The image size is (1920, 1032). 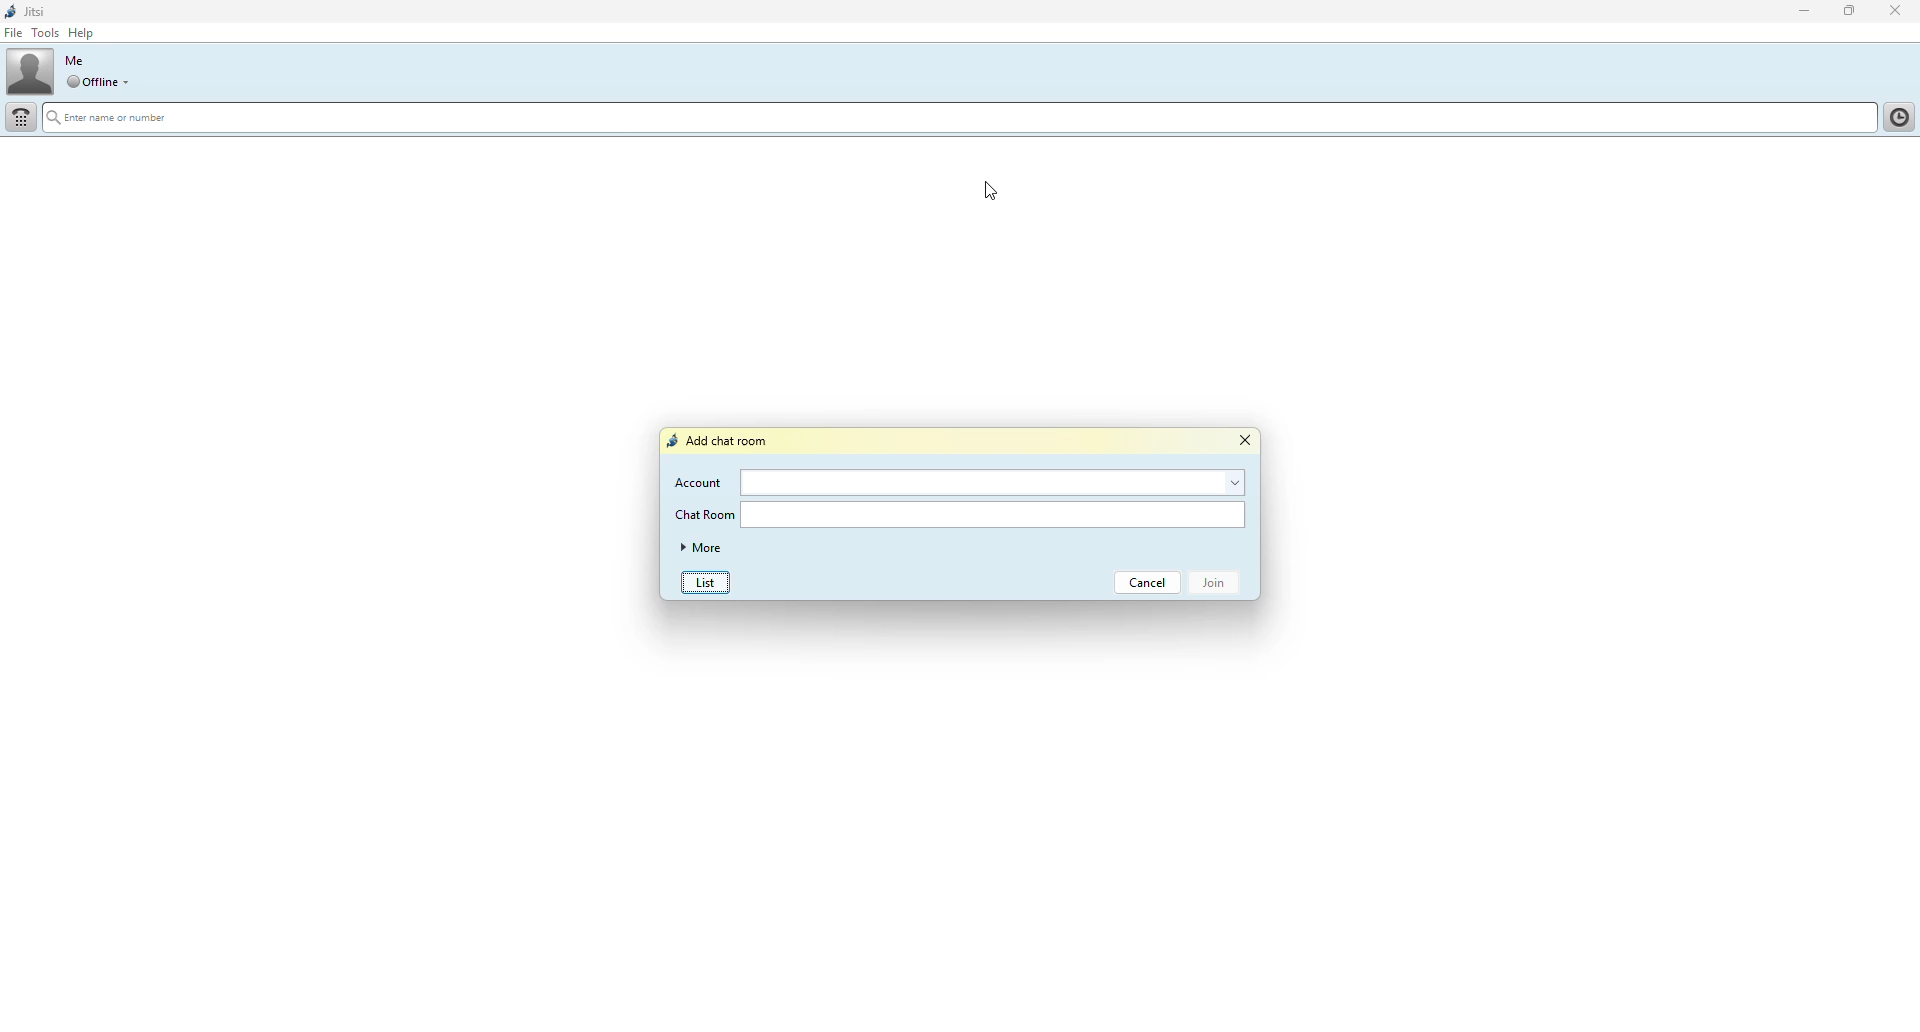 I want to click on jitsi, so click(x=27, y=11).